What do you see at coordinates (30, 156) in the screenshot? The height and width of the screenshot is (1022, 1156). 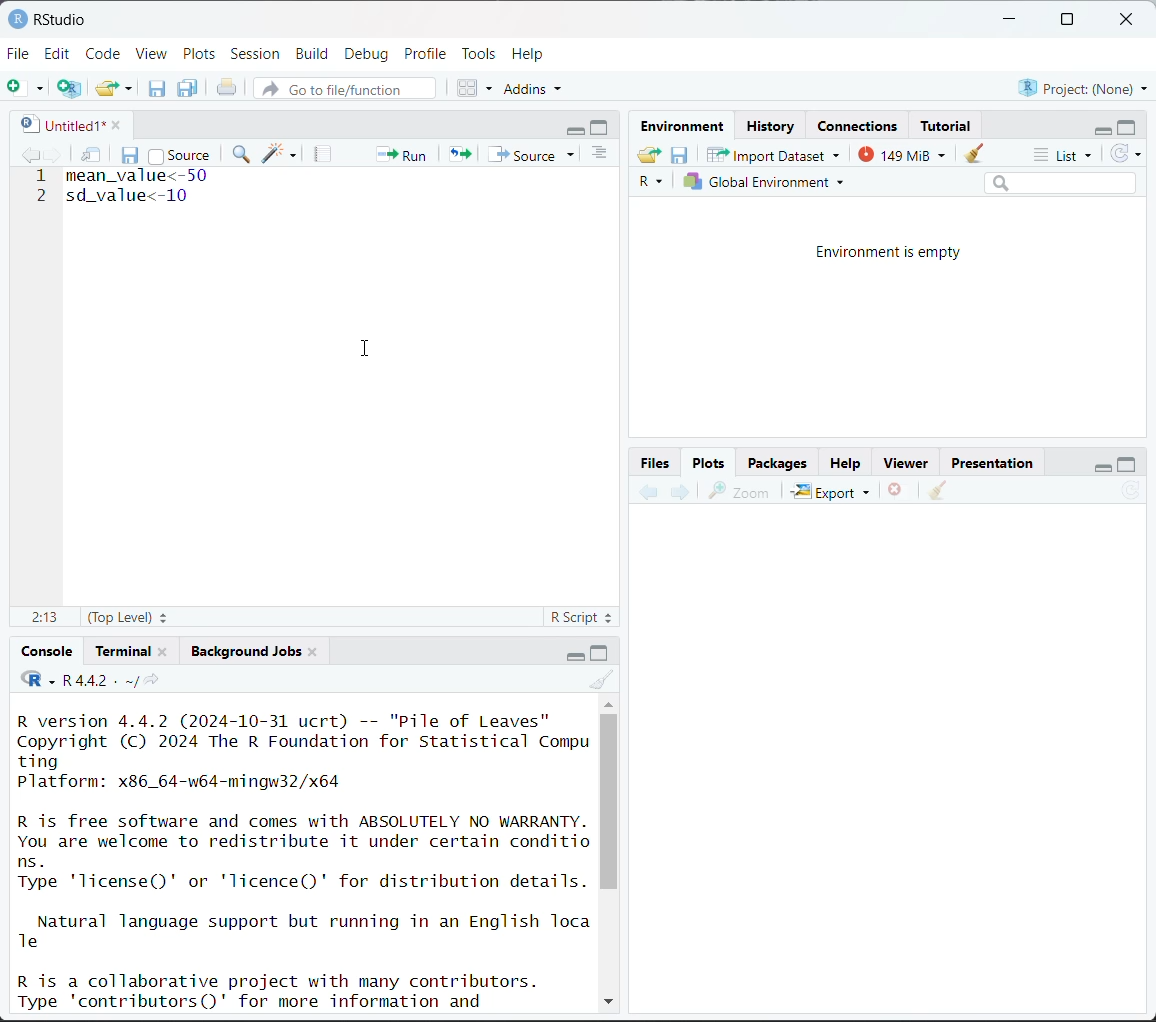 I see `go backward to previous source location` at bounding box center [30, 156].